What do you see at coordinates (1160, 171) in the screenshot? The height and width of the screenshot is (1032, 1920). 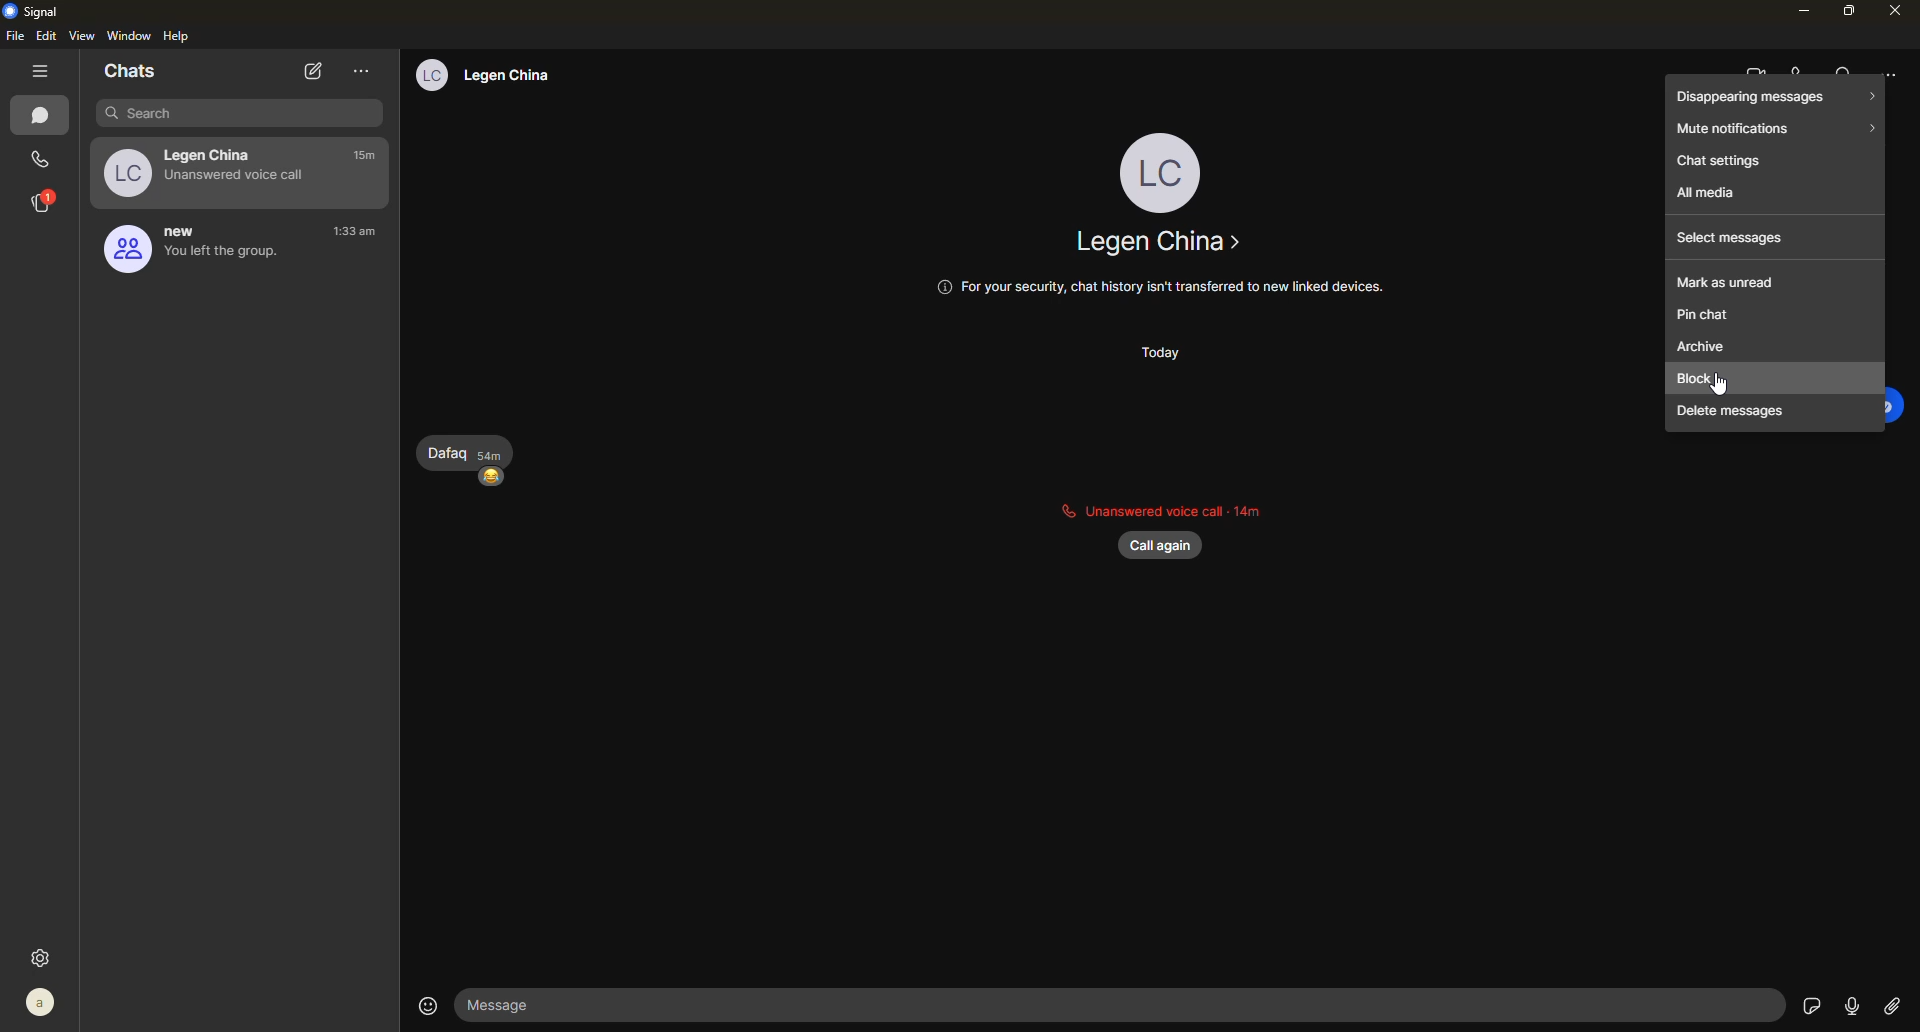 I see `profile pic` at bounding box center [1160, 171].